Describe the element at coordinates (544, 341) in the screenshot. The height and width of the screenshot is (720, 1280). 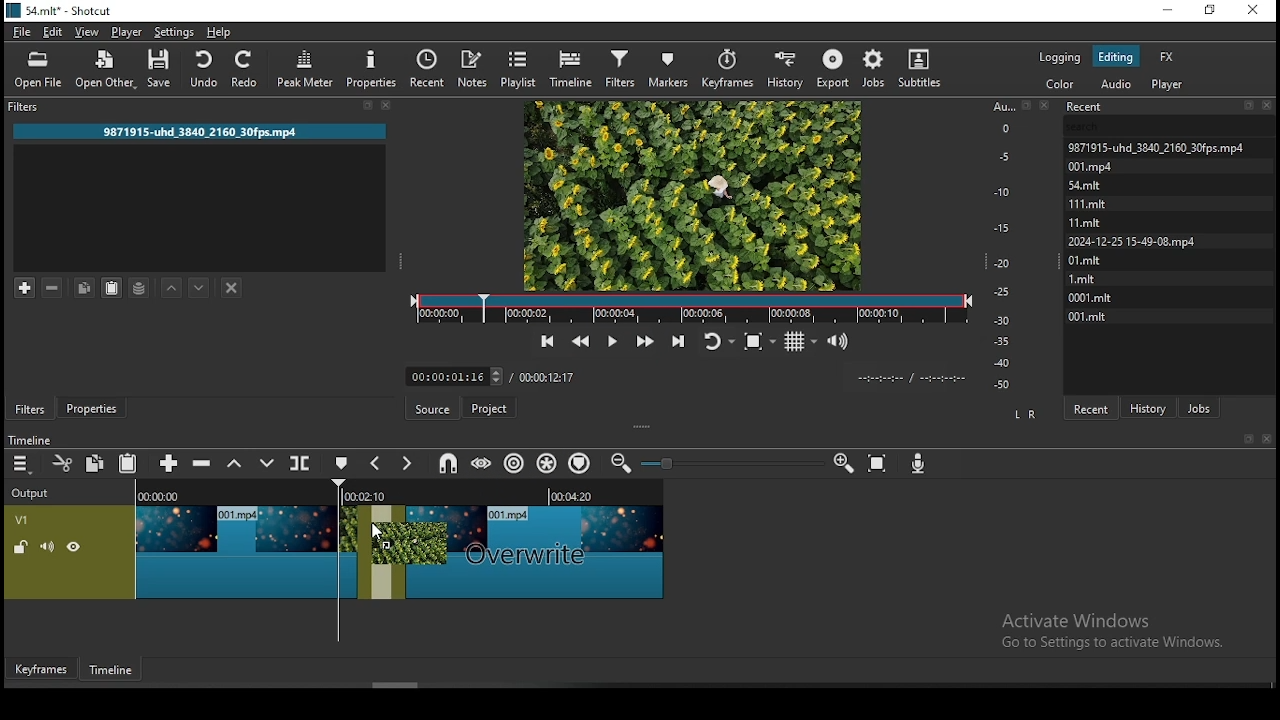
I see `skip to the previous point` at that location.